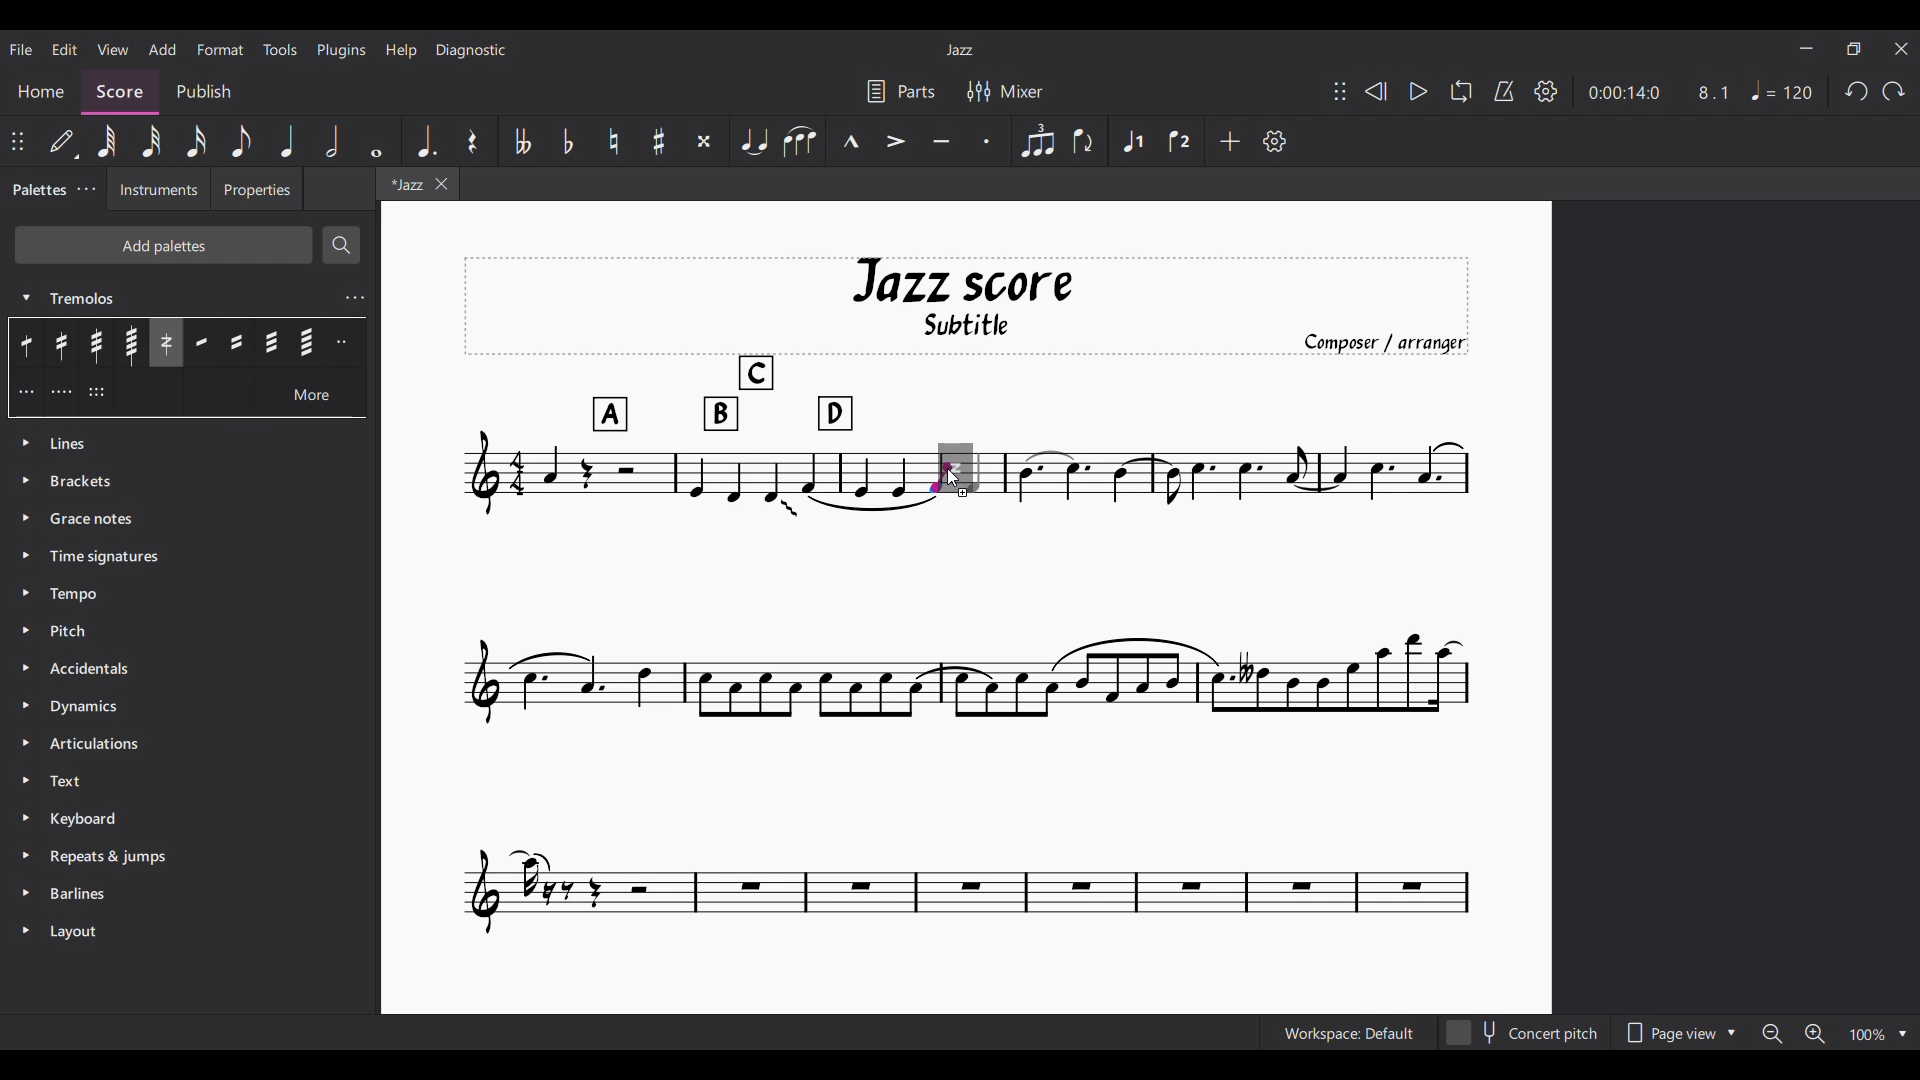  I want to click on Repeats and jumps, so click(188, 857).